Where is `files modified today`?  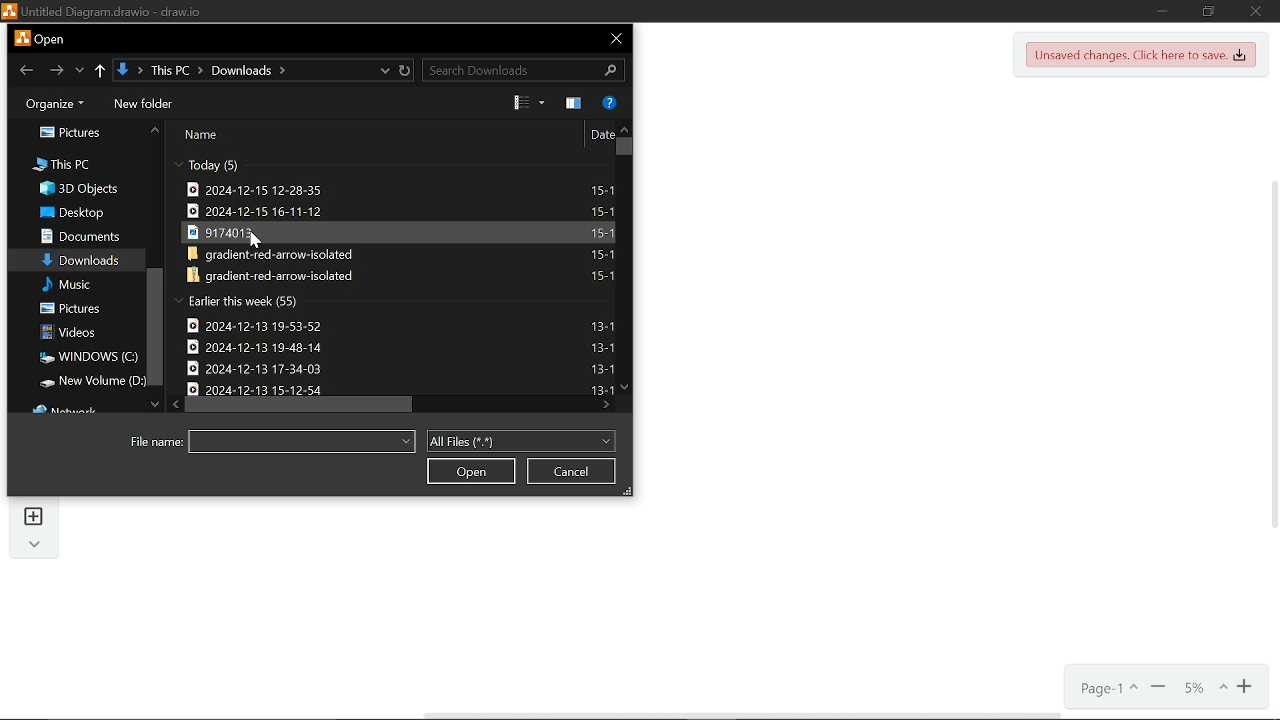
files modified today is located at coordinates (230, 164).